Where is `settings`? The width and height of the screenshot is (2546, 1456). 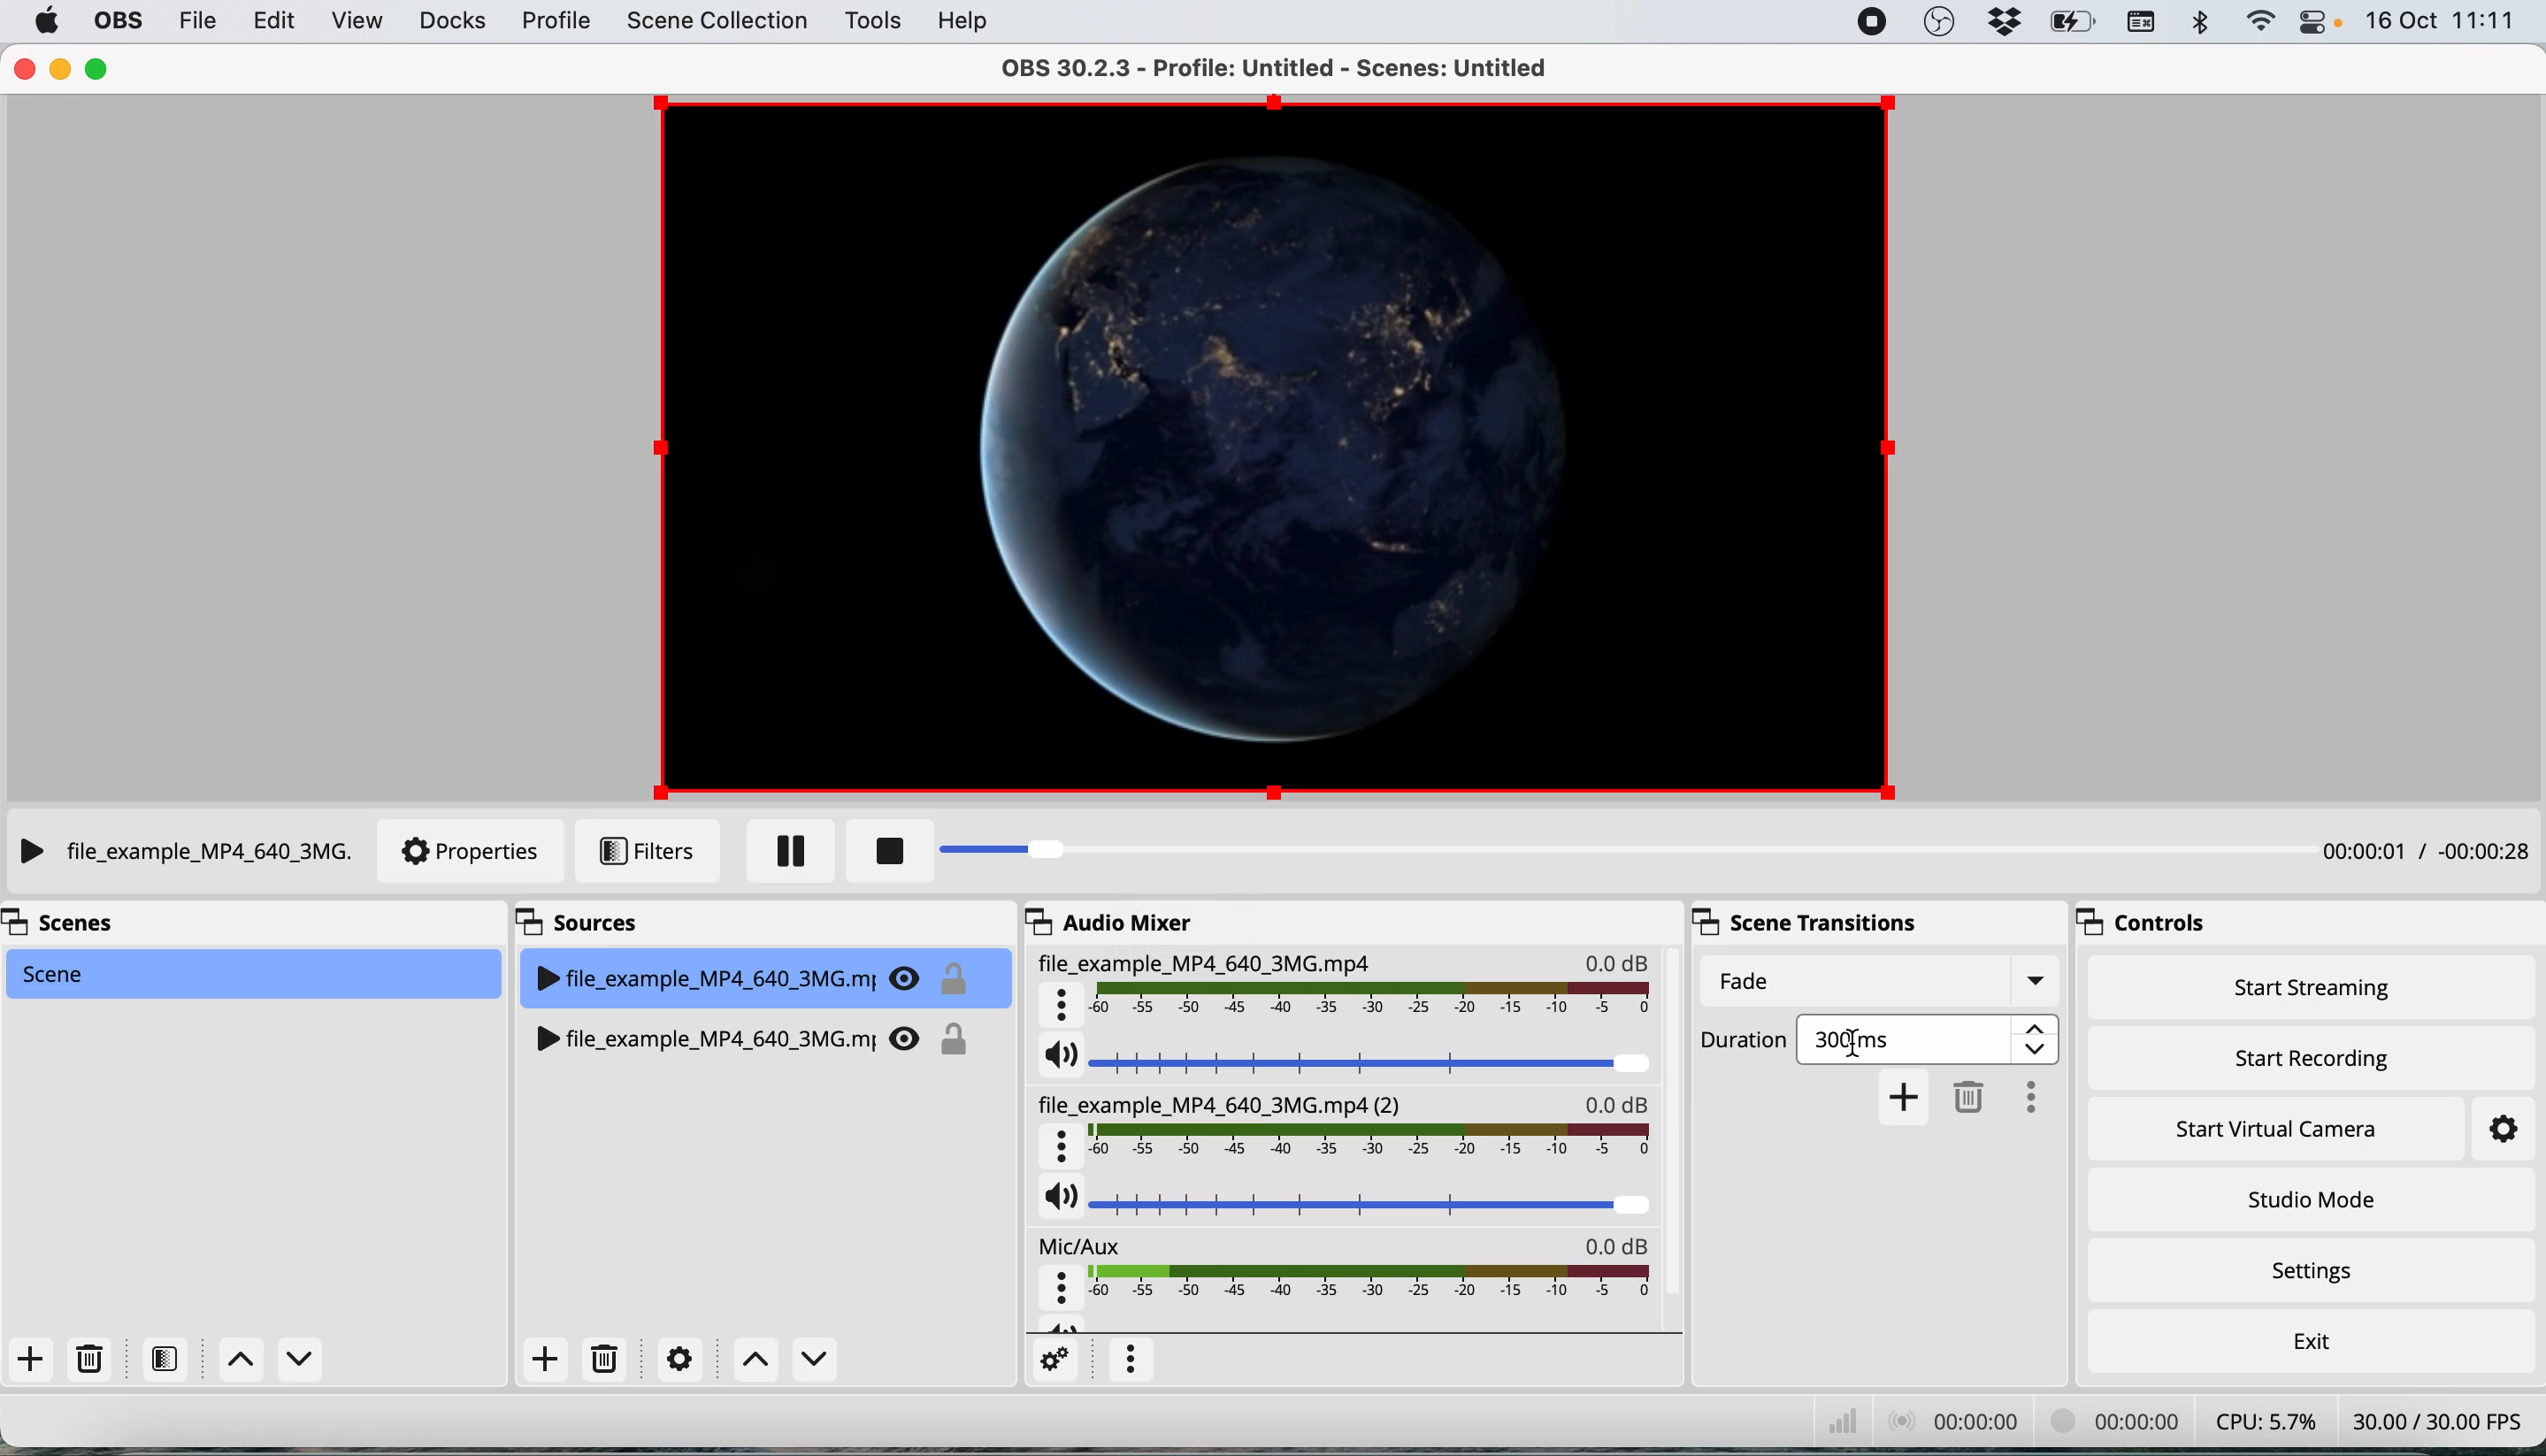 settings is located at coordinates (674, 1359).